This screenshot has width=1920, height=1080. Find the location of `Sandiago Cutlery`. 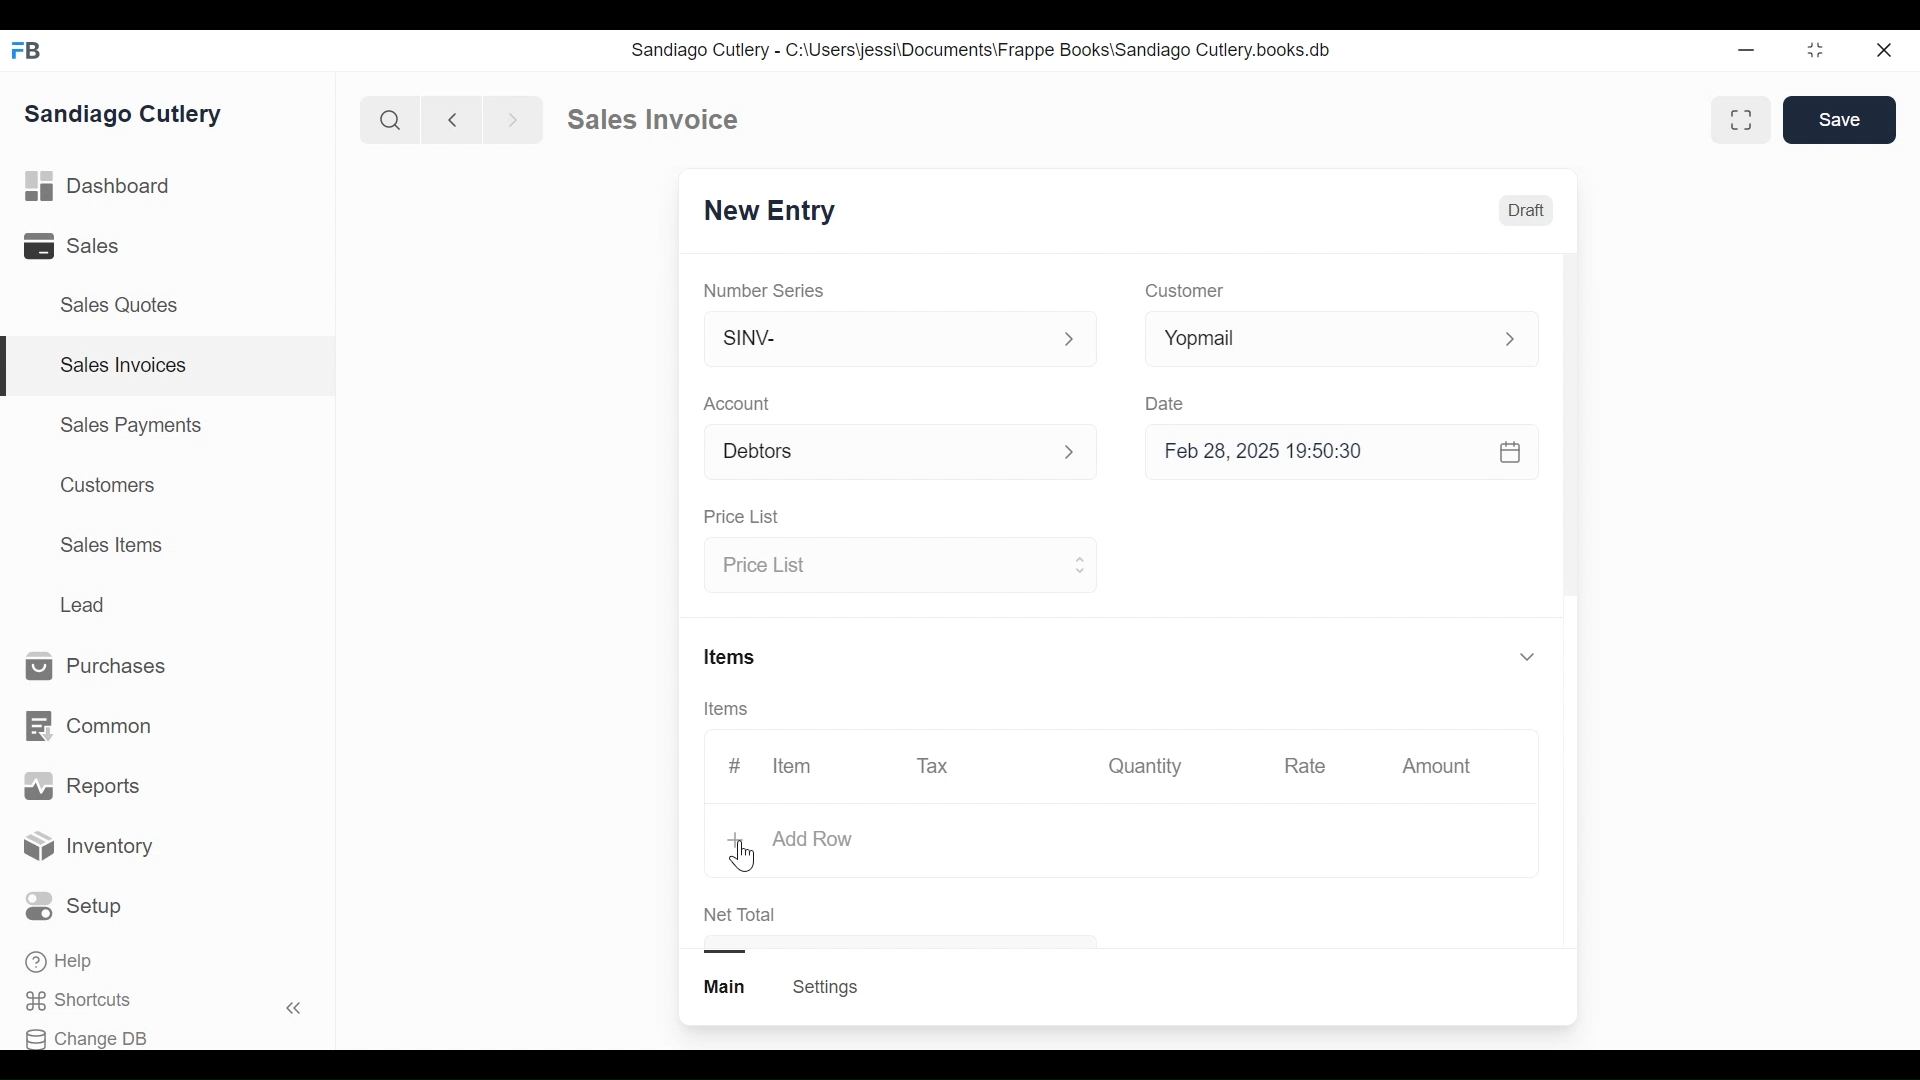

Sandiago Cutlery is located at coordinates (129, 114).